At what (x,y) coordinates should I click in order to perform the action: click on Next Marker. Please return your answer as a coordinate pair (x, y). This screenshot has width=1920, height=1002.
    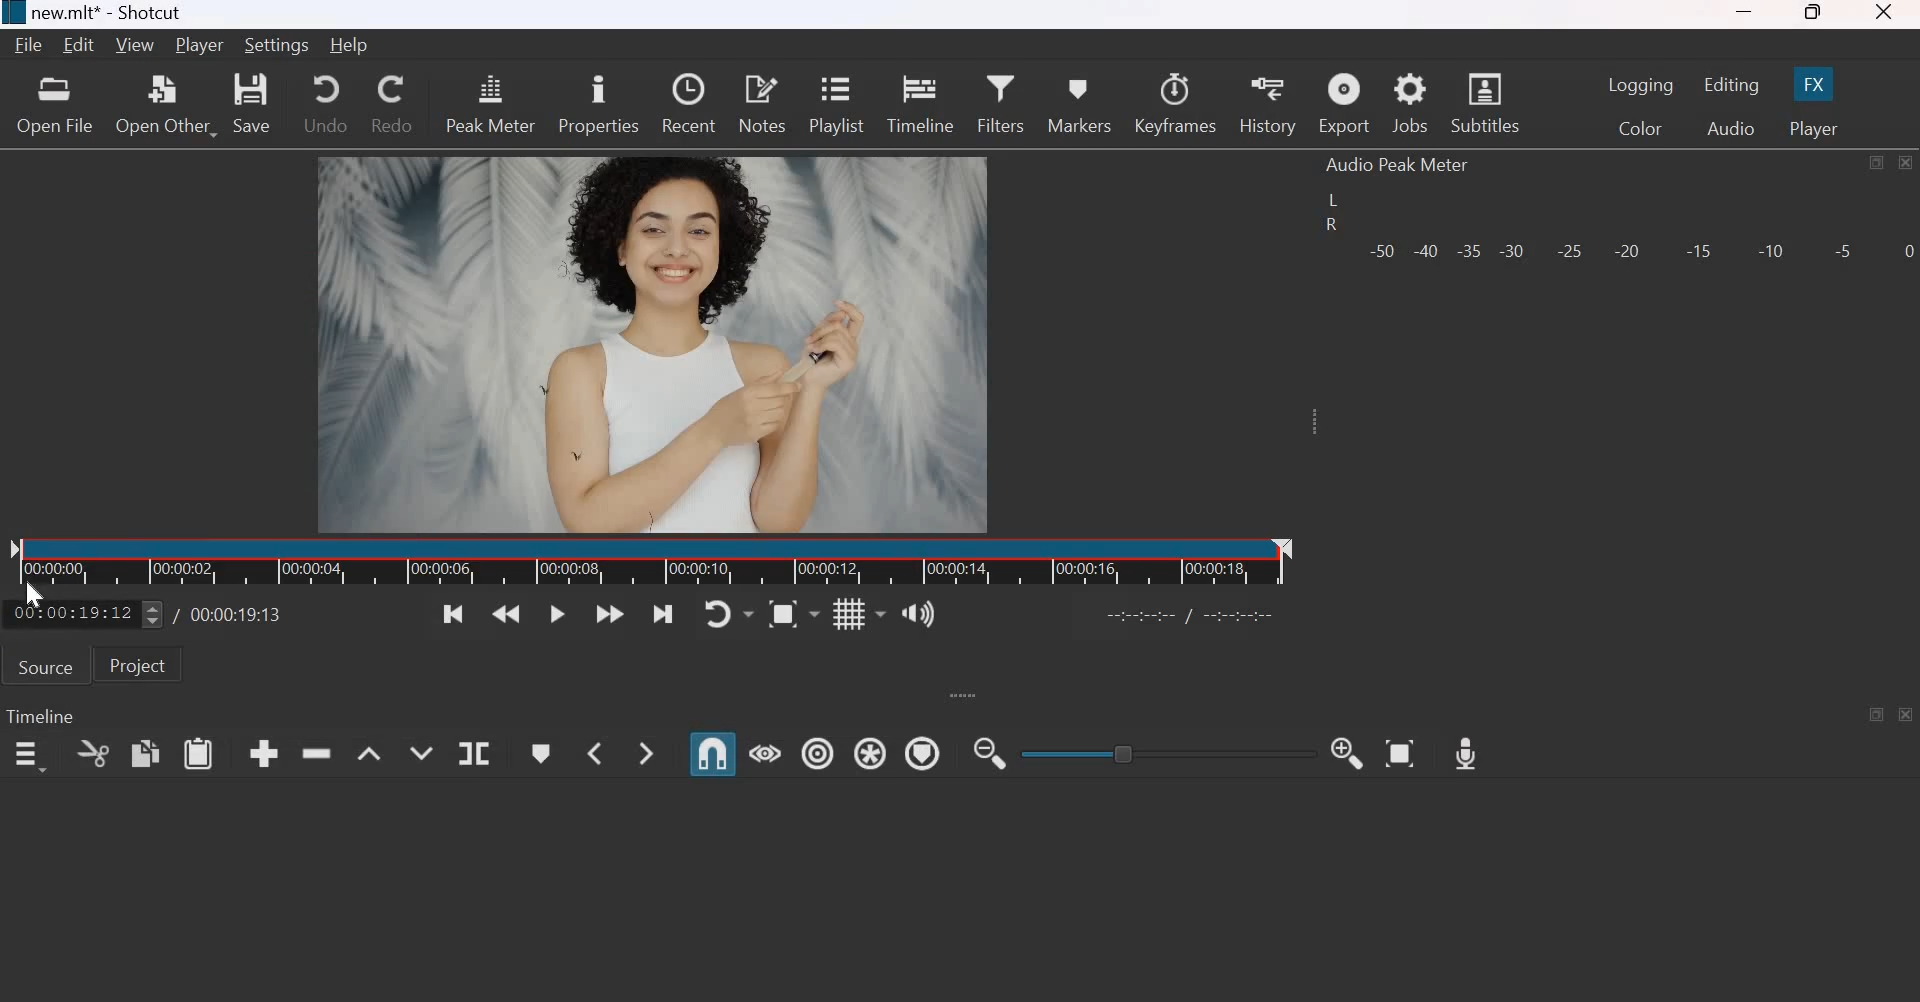
    Looking at the image, I should click on (646, 750).